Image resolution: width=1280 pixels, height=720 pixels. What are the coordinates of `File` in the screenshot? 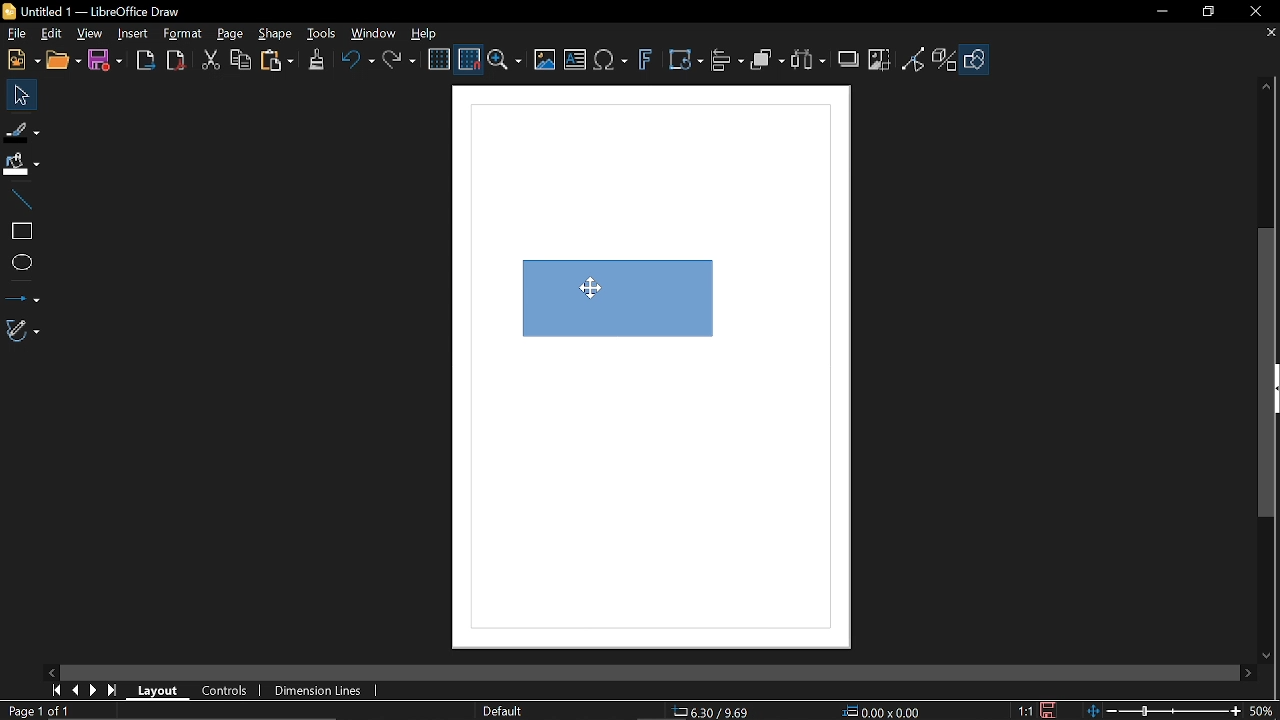 It's located at (16, 34).